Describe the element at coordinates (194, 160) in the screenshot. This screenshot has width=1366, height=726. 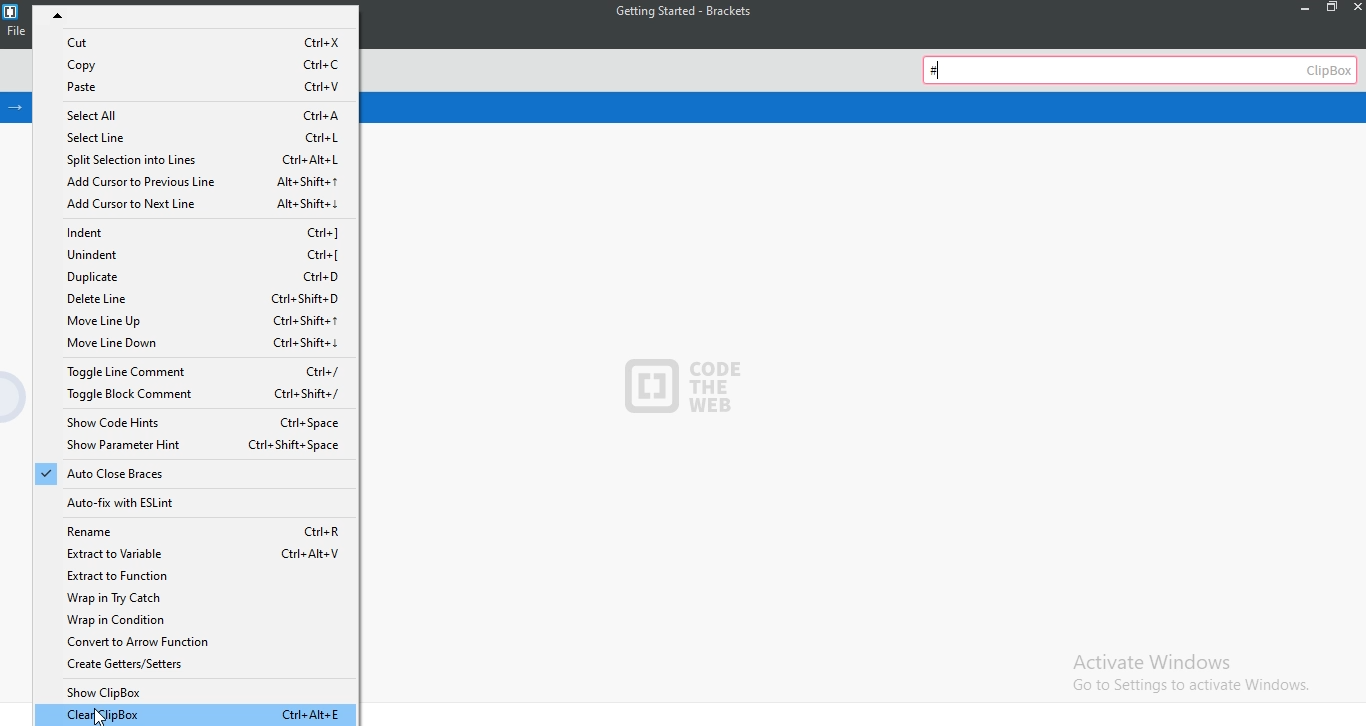
I see `Split selection into lines` at that location.